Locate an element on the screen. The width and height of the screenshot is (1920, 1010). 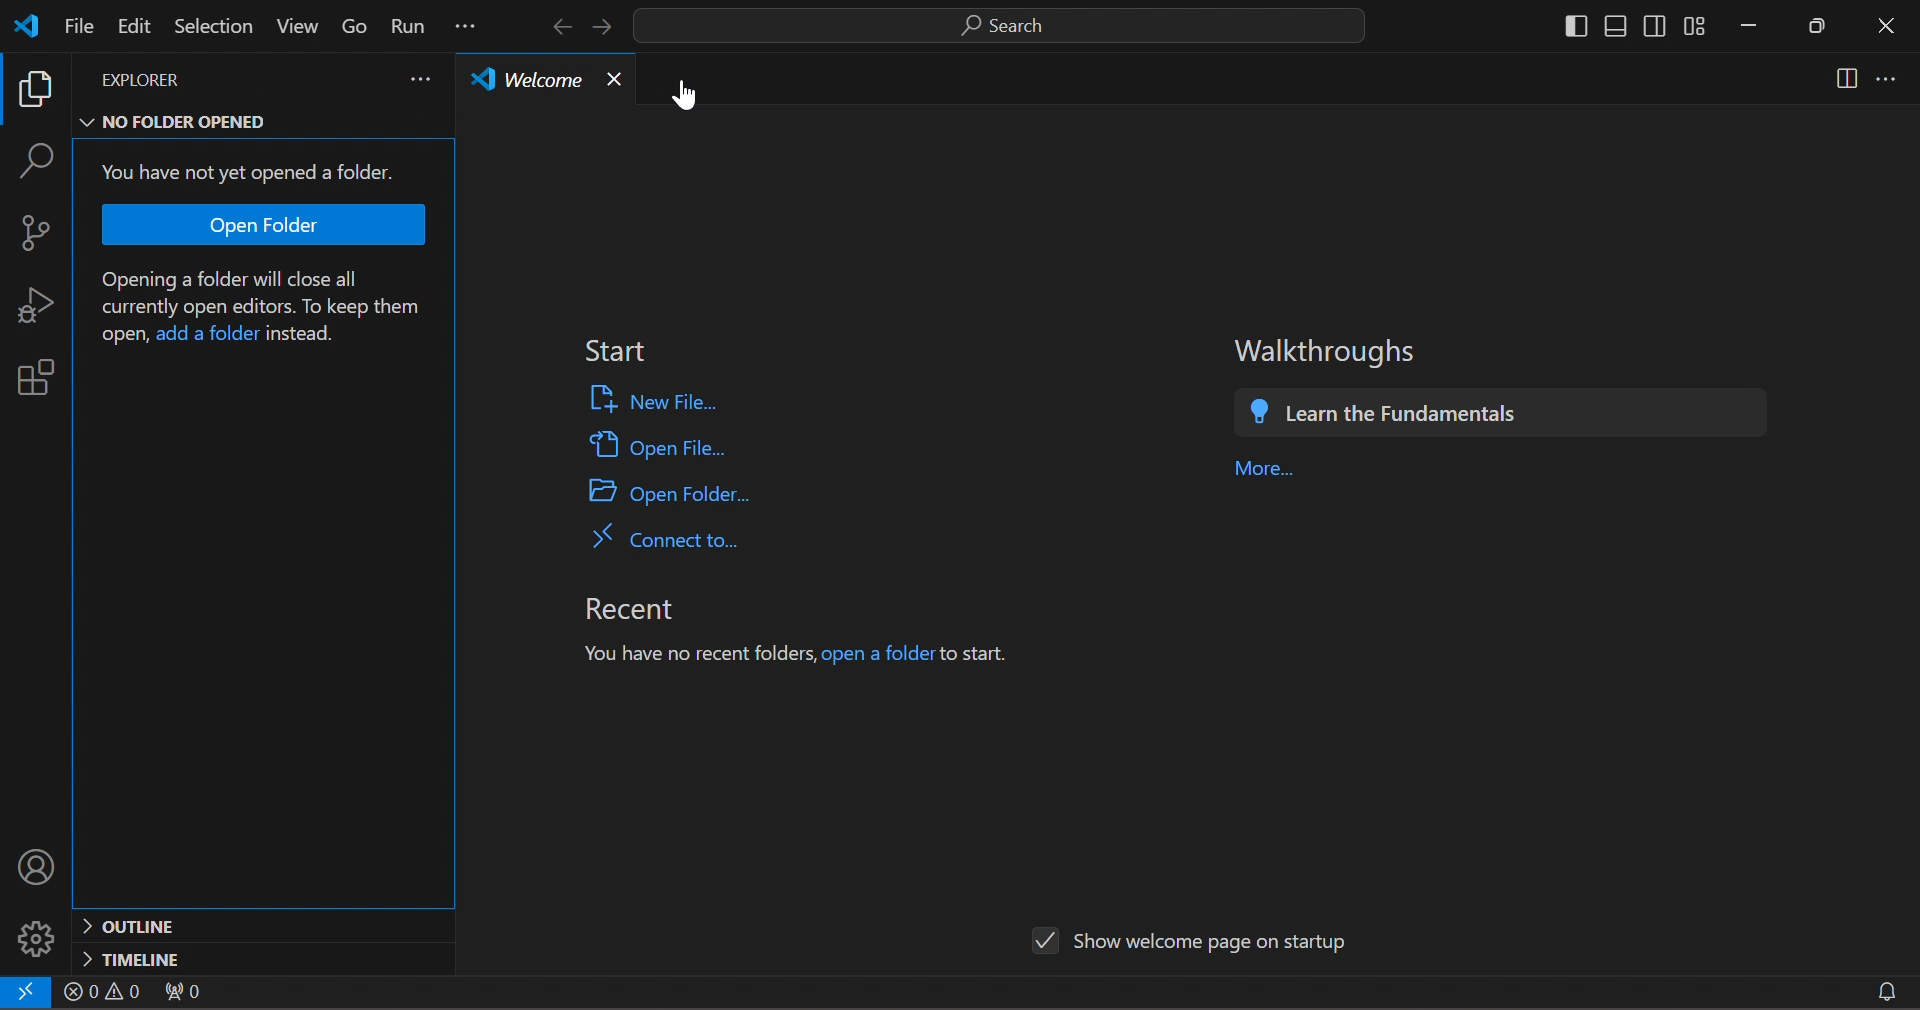
logo is located at coordinates (32, 25).